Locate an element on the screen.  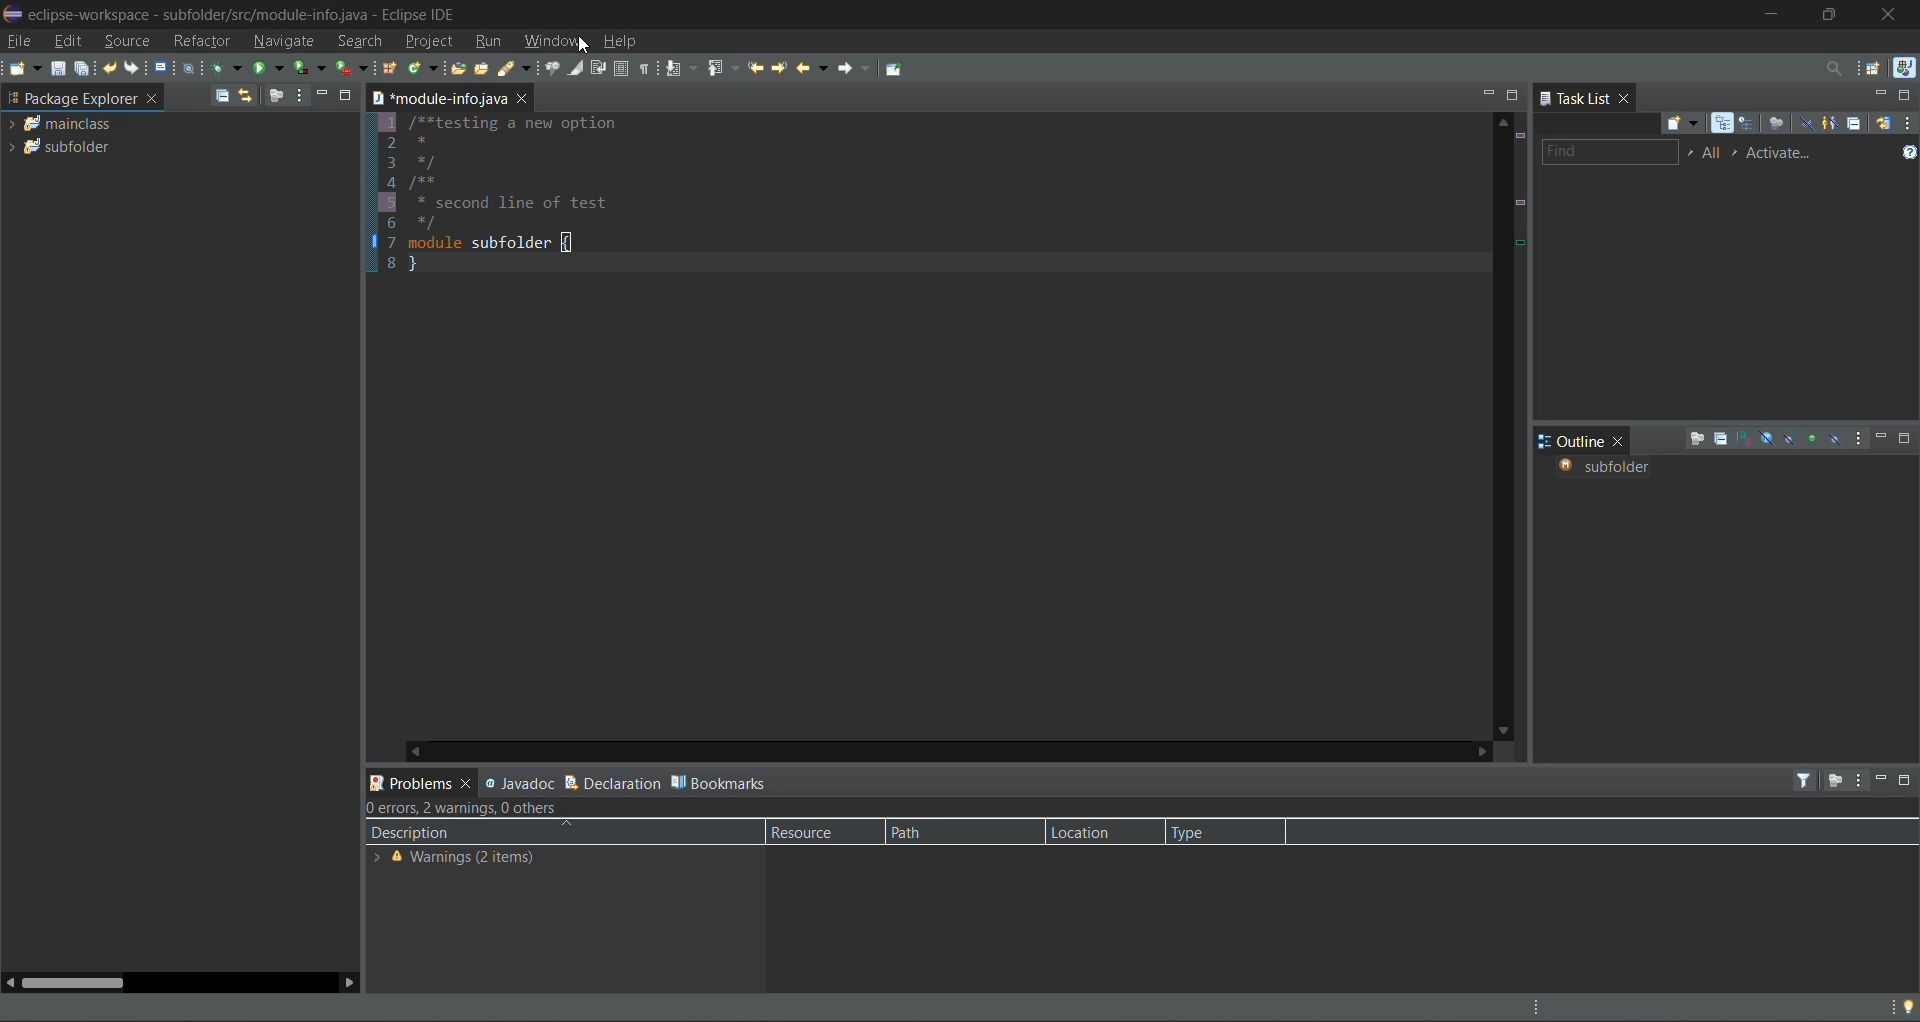
open task is located at coordinates (483, 70).